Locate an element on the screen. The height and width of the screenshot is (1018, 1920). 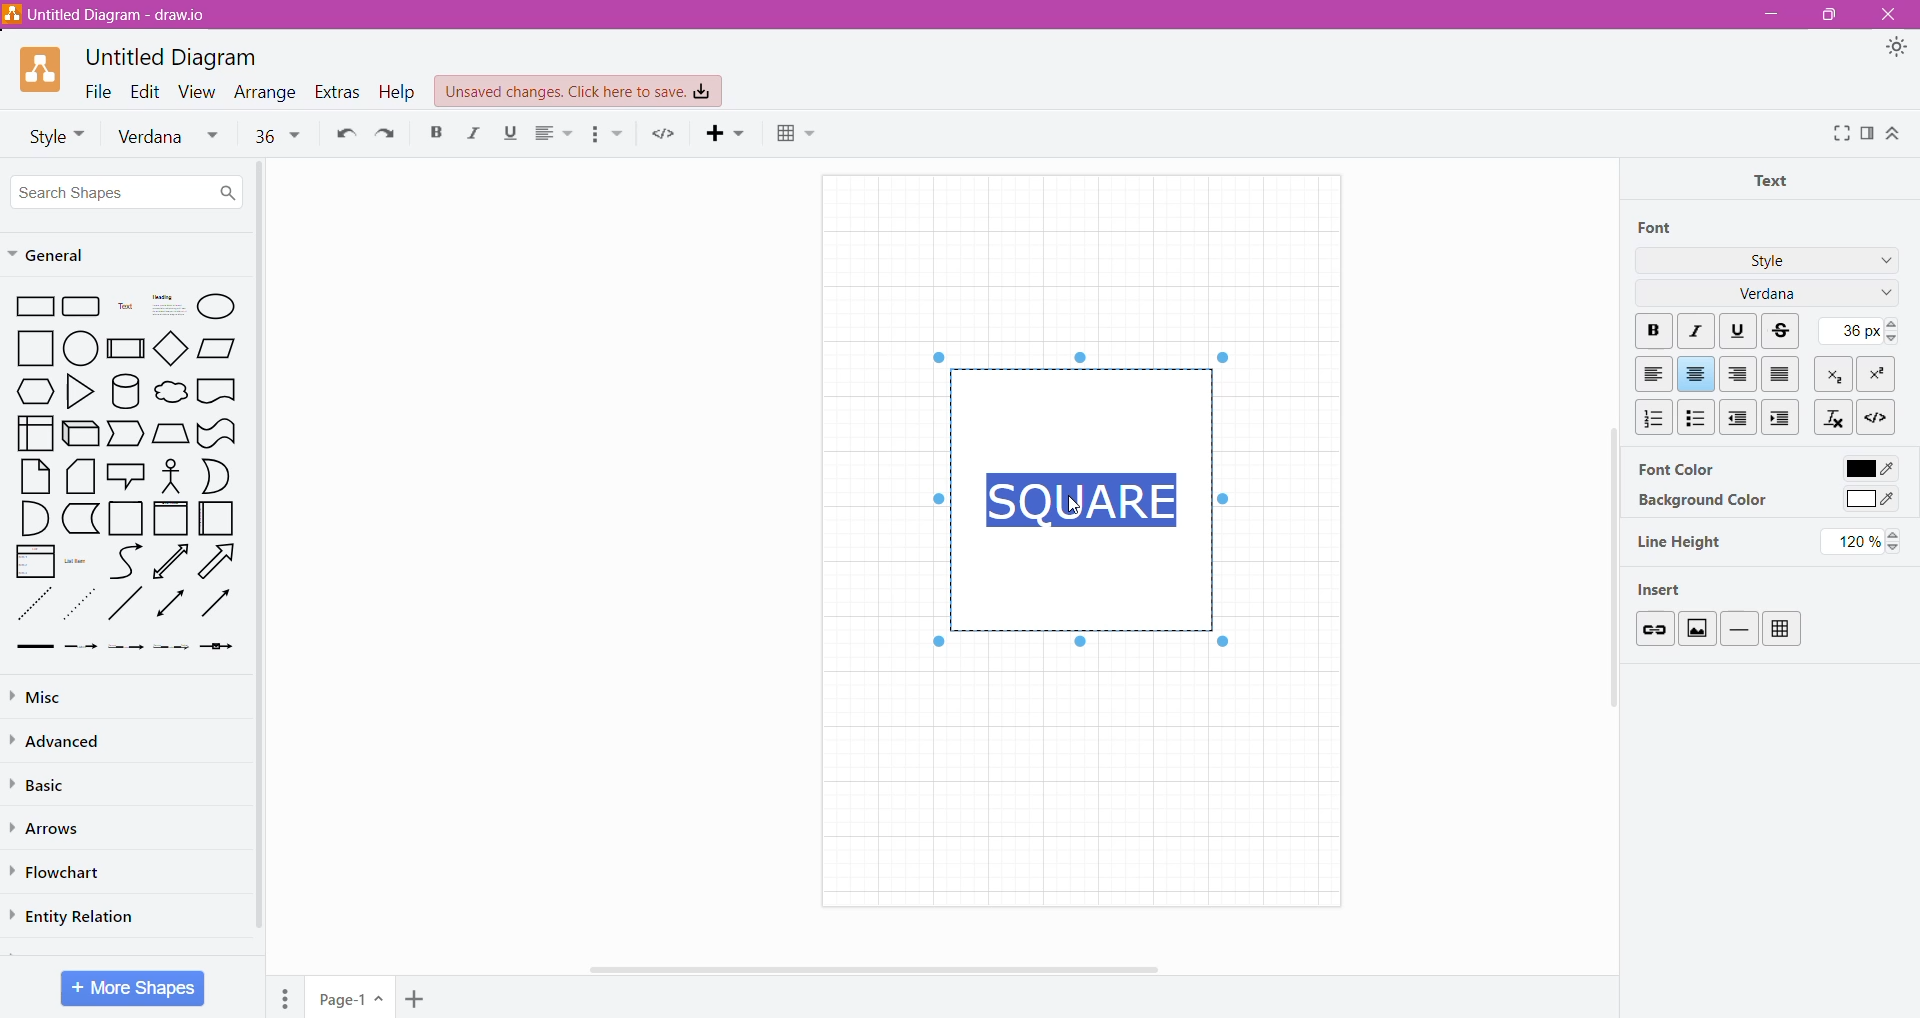
Dashed Arrow  is located at coordinates (80, 645).